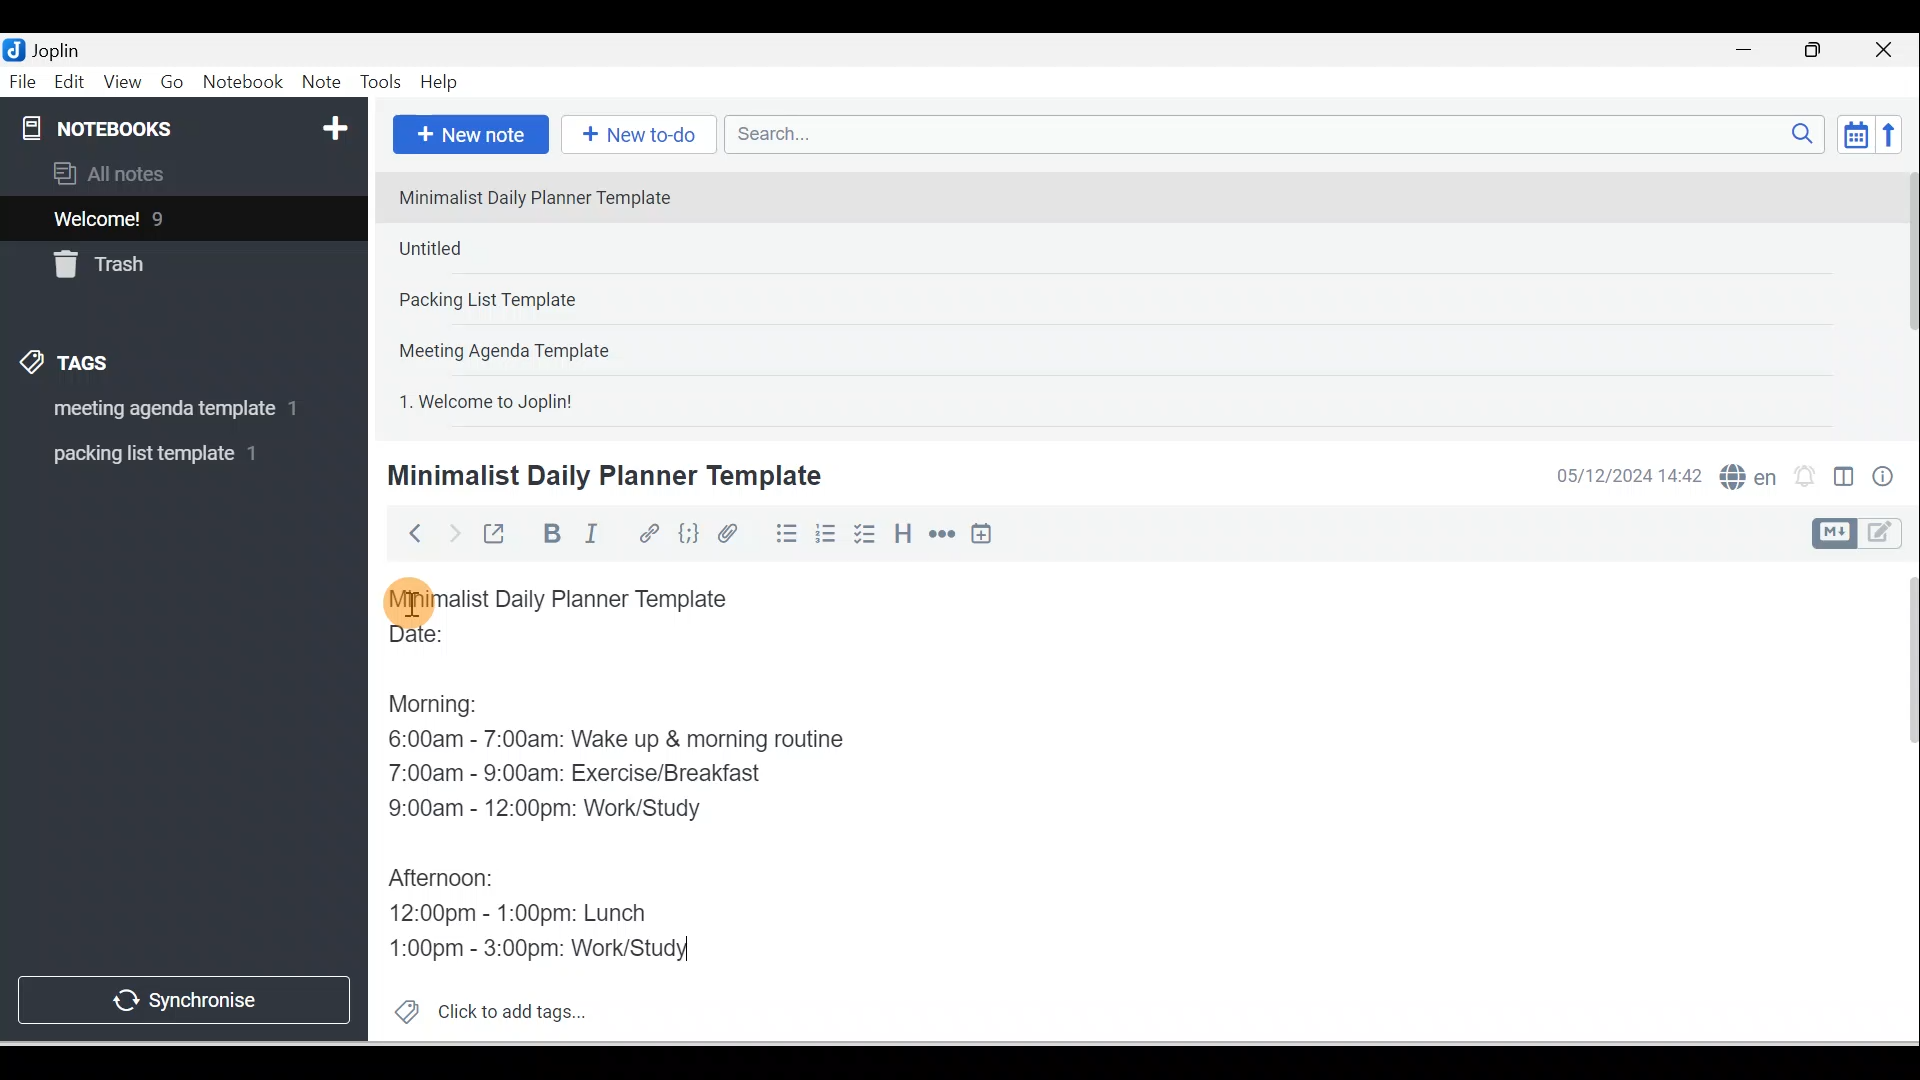  I want to click on Edit, so click(71, 83).